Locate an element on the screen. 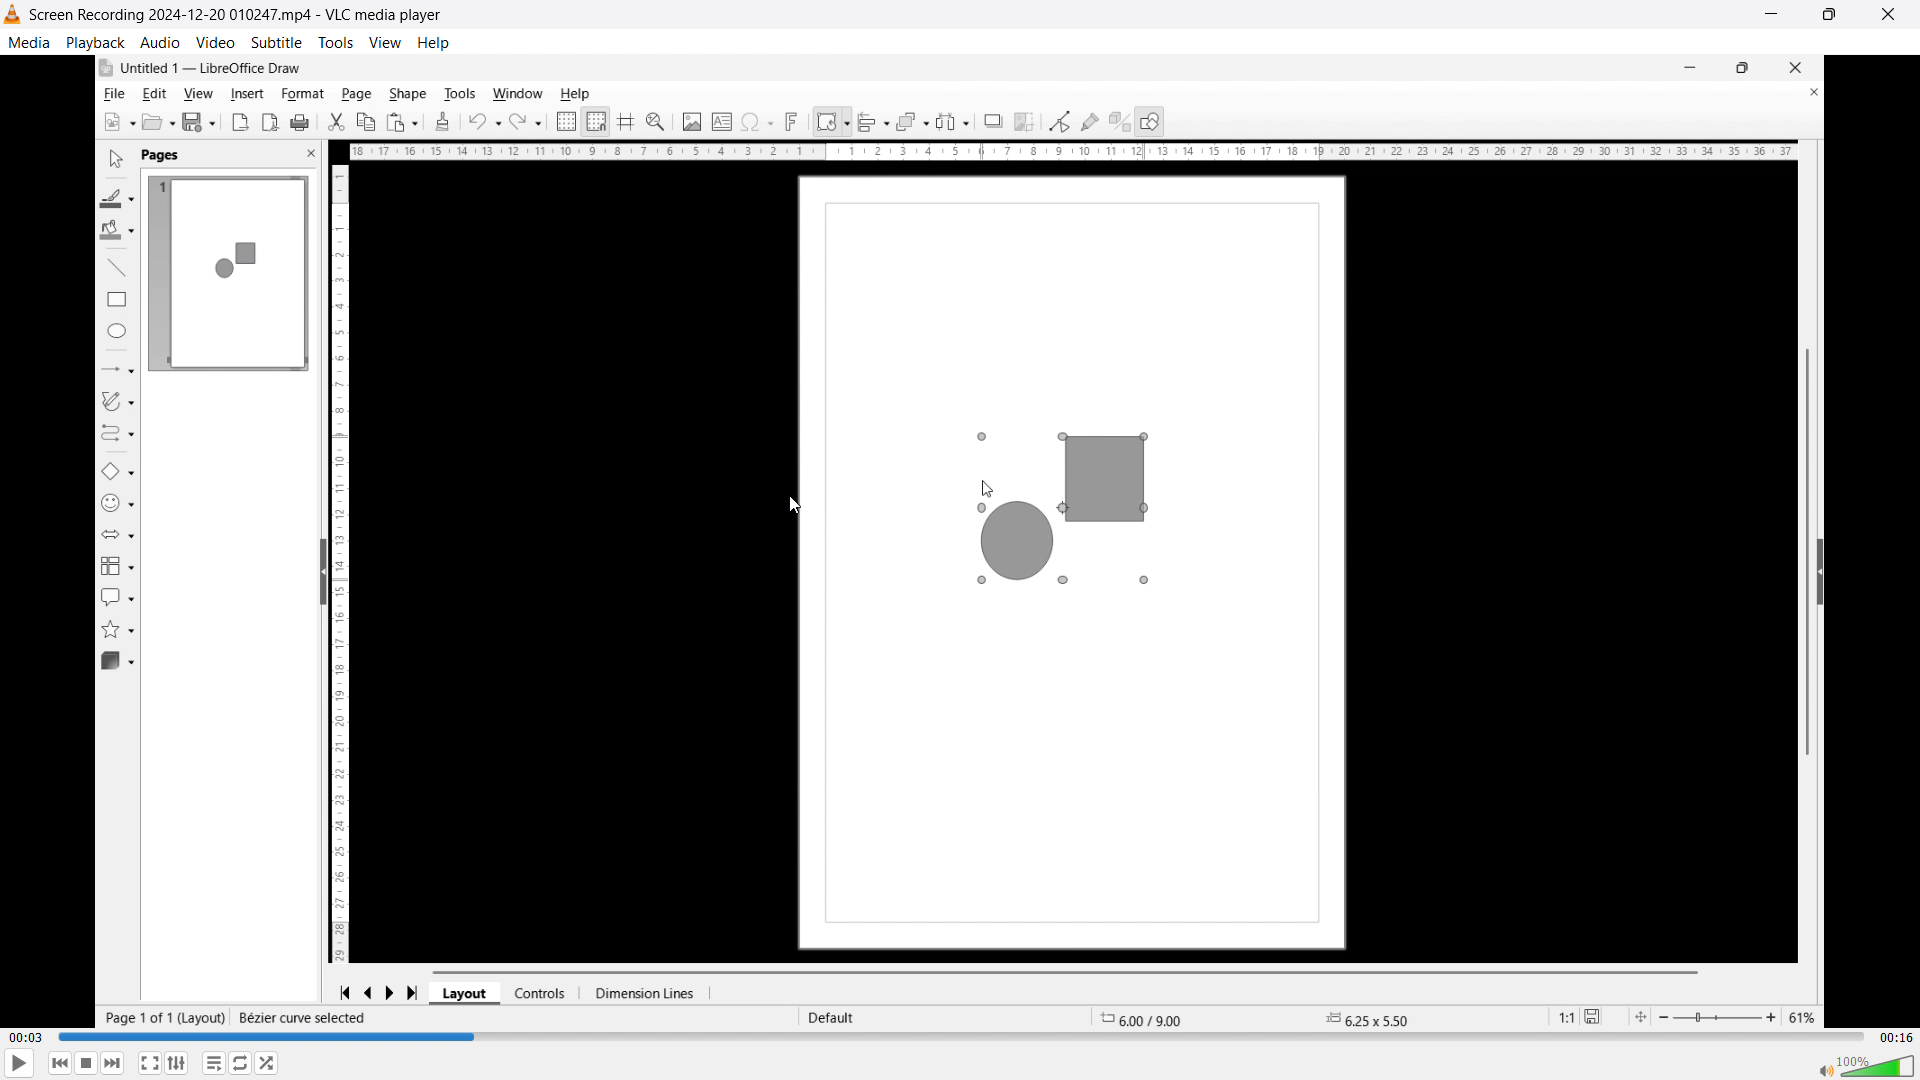 This screenshot has height=1080, width=1920. Video duration  is located at coordinates (1894, 1037).